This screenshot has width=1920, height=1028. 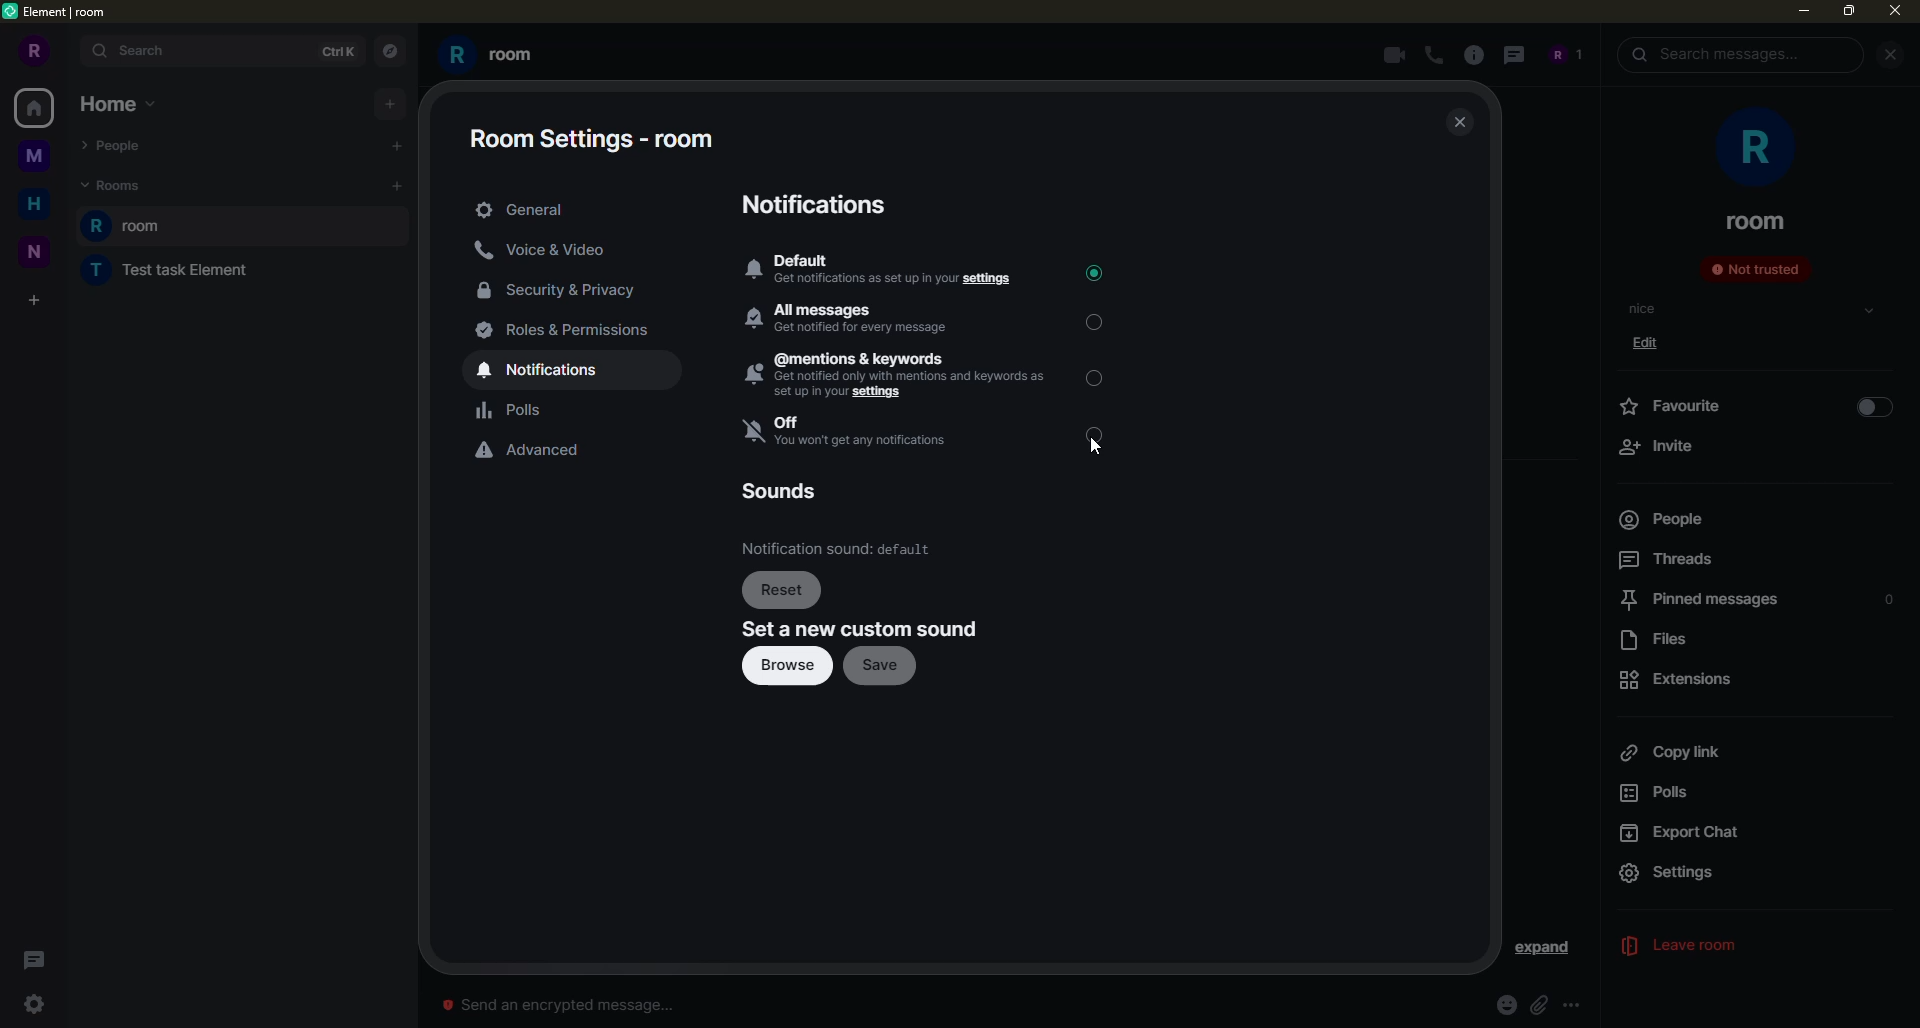 I want to click on favorite, so click(x=1679, y=406).